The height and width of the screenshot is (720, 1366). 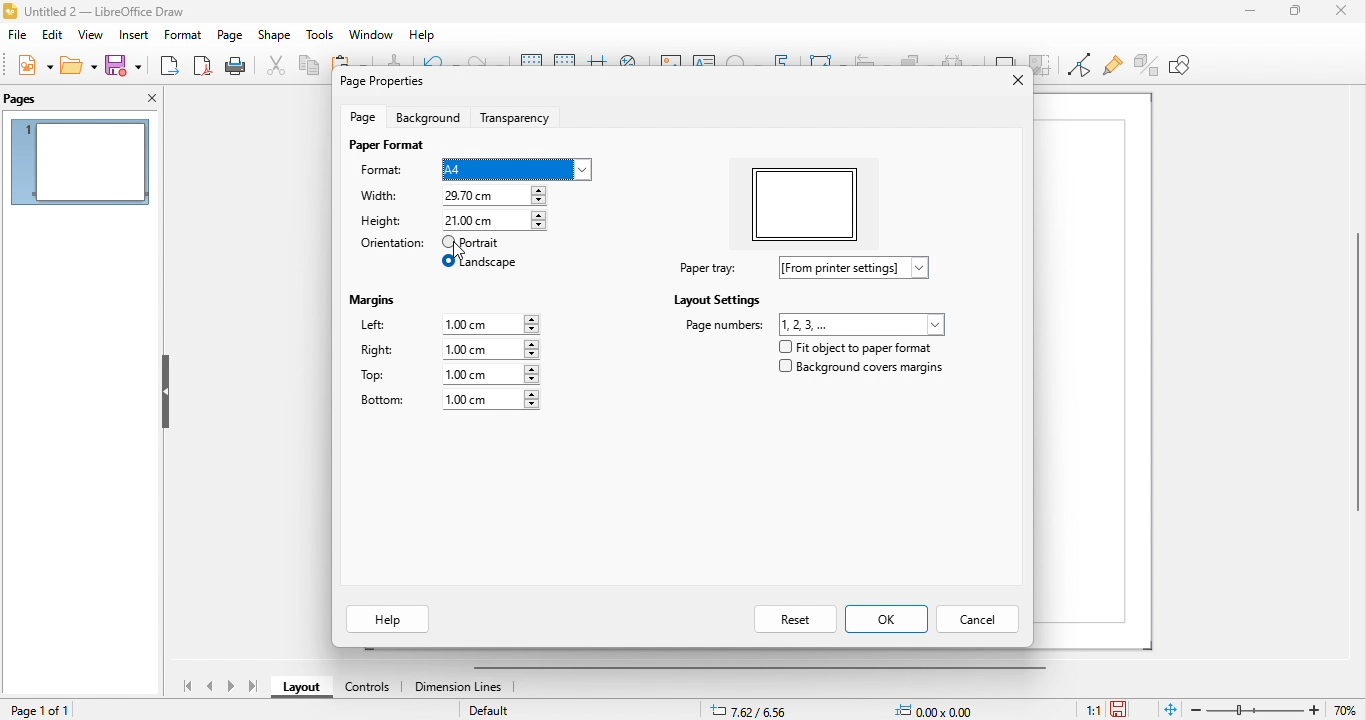 I want to click on paper tray, so click(x=813, y=270).